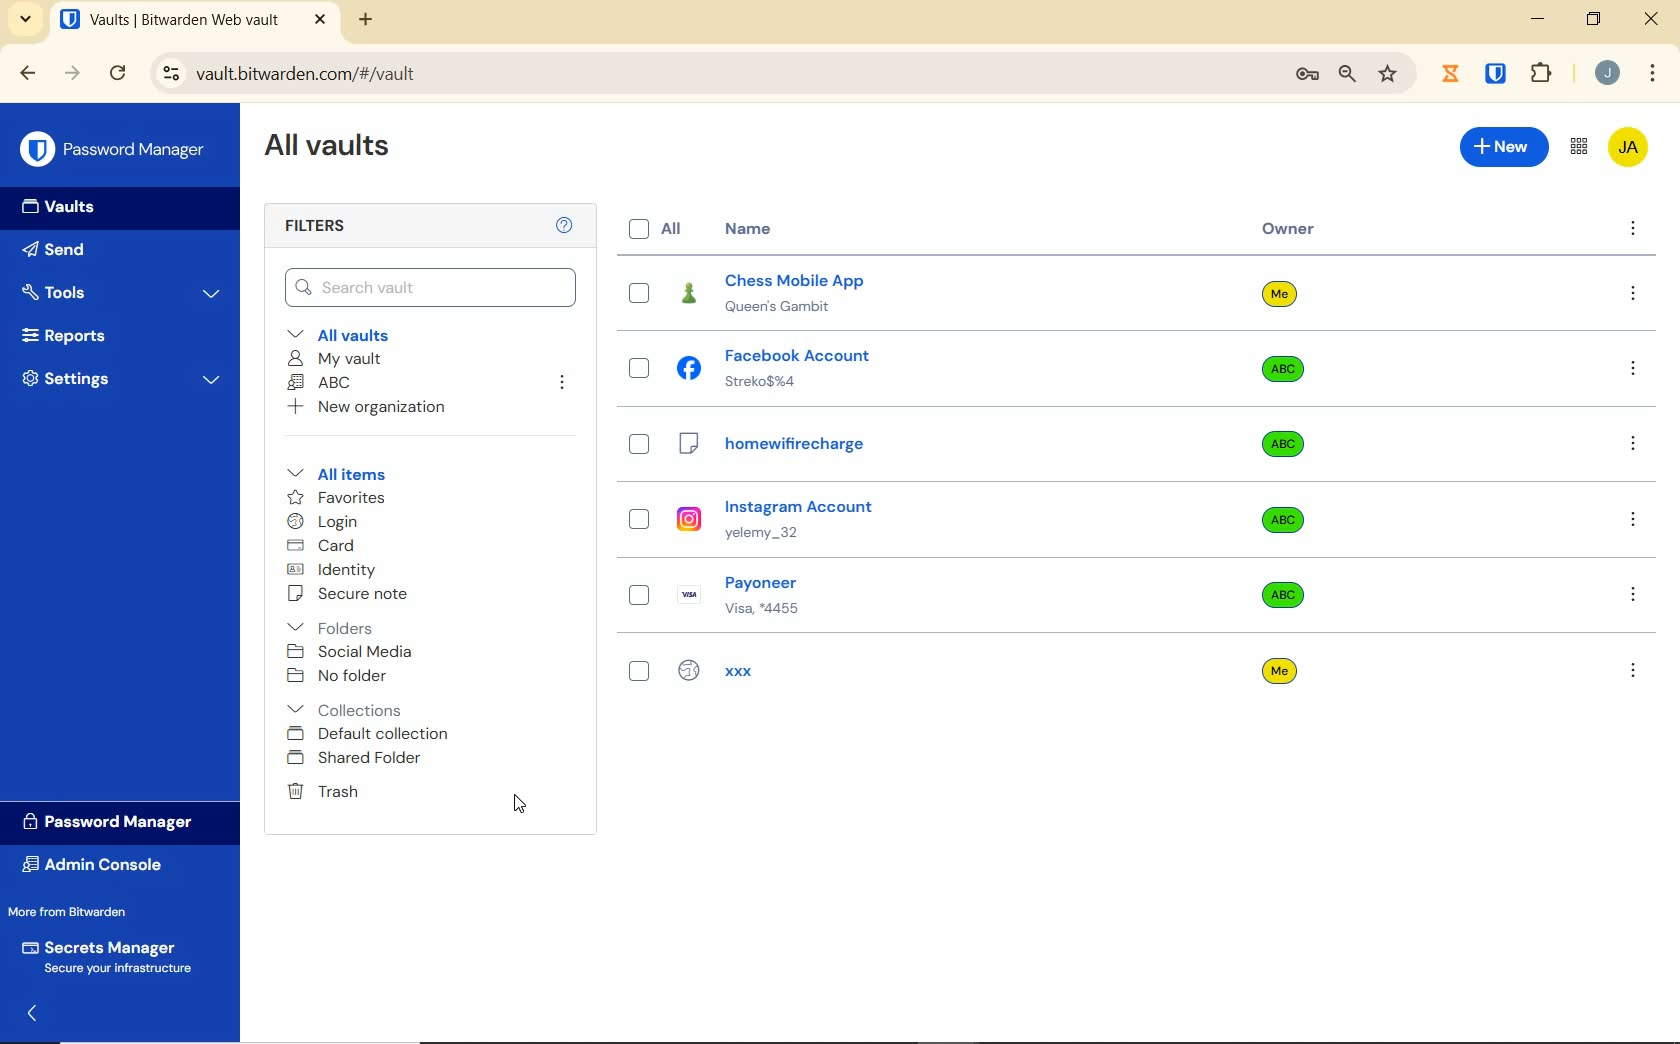 The image size is (1680, 1044). Describe the element at coordinates (637, 595) in the screenshot. I see `select entry` at that location.